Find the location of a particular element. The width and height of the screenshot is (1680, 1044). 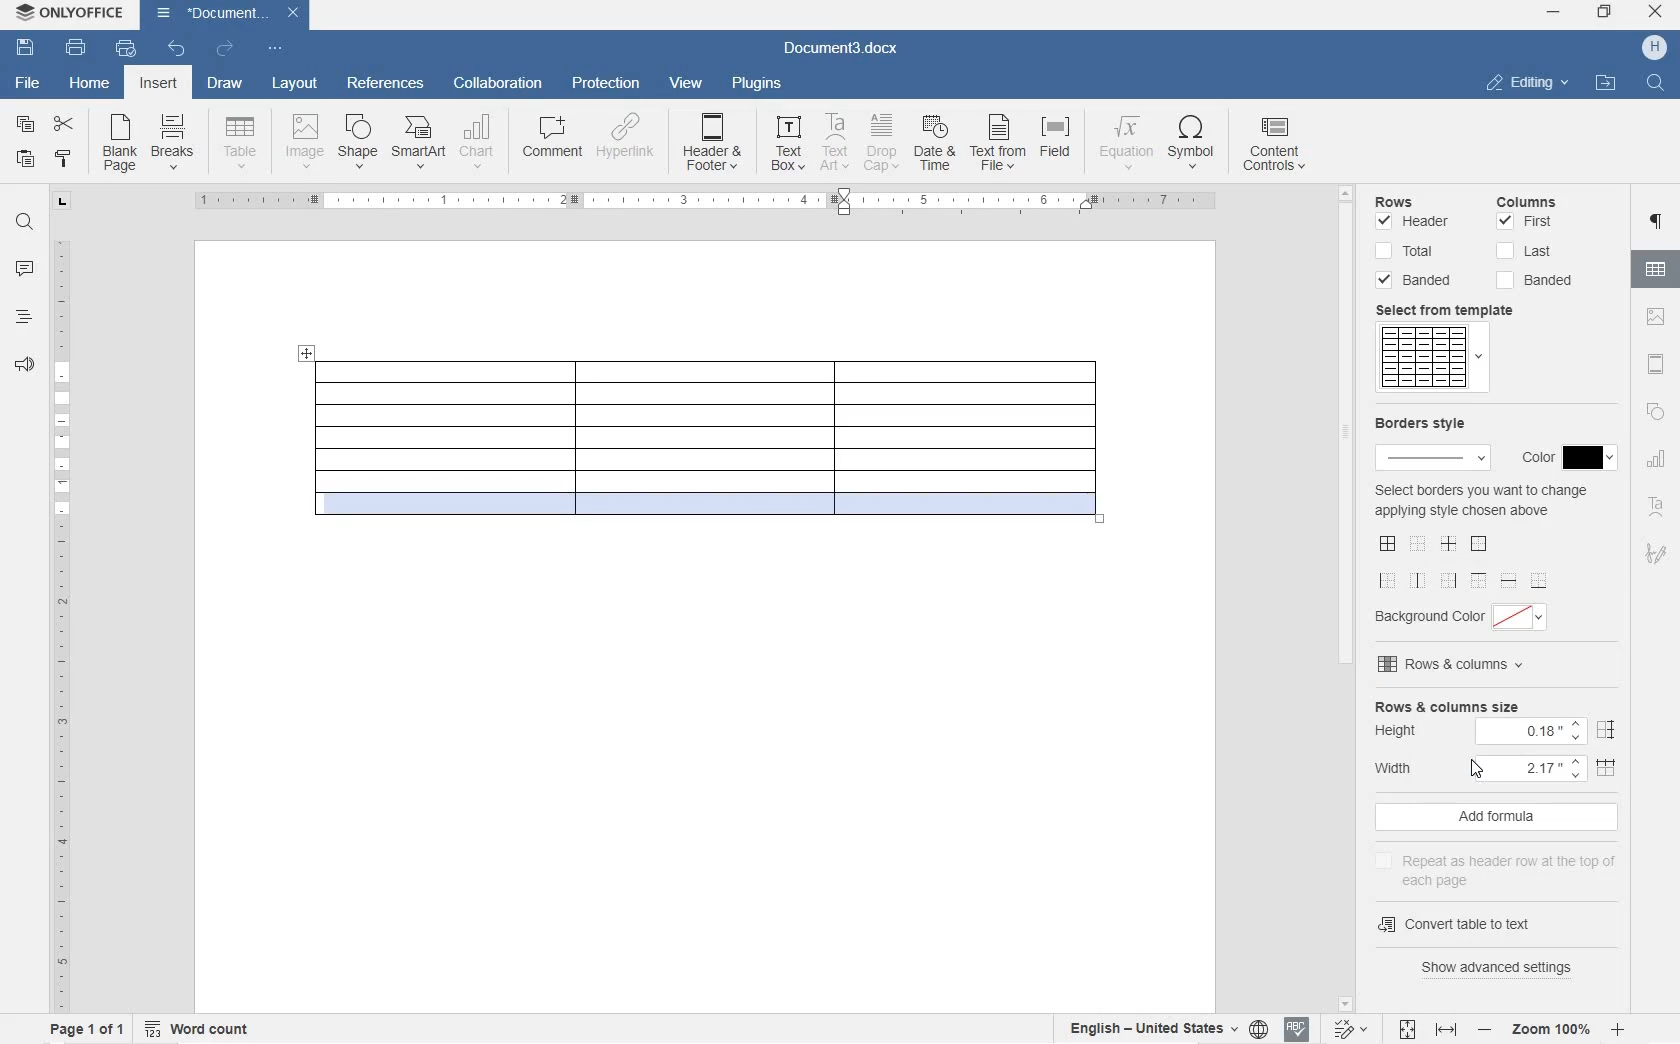

TEXT ART is located at coordinates (833, 143).